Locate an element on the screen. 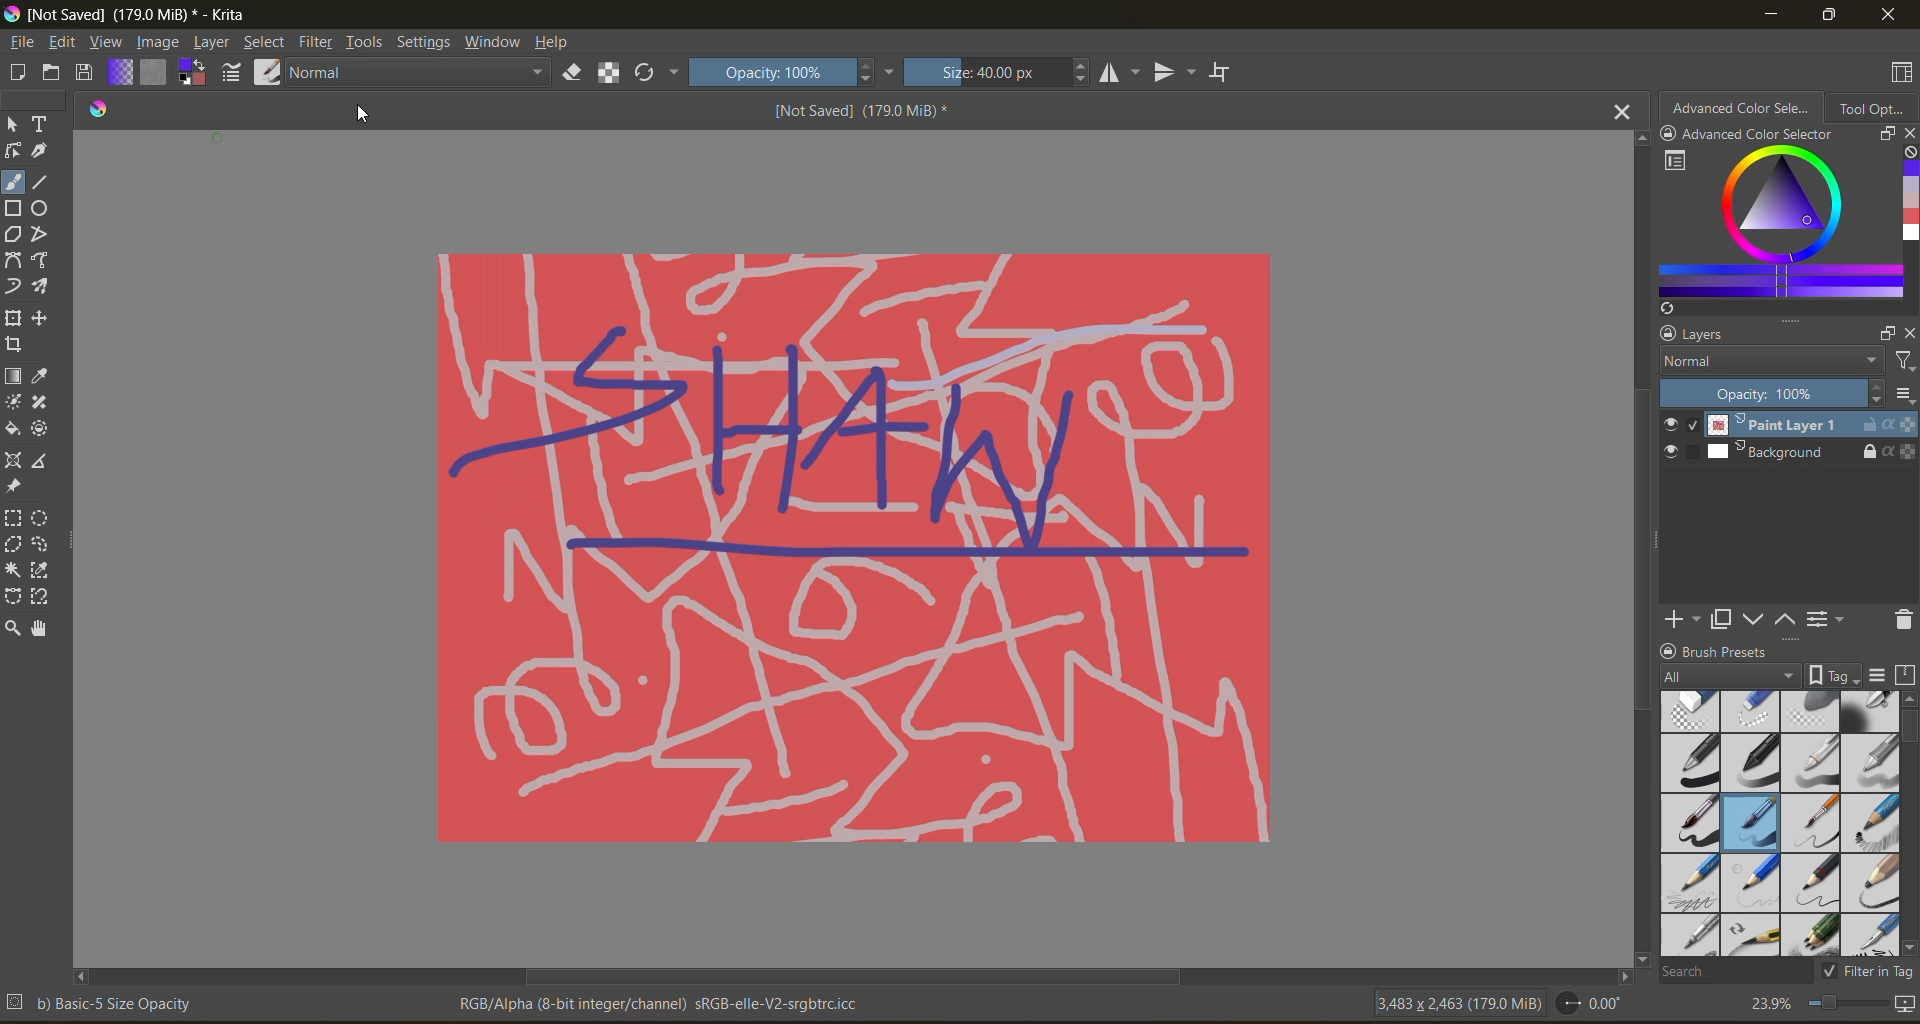 This screenshot has width=1920, height=1024. Normal is located at coordinates (421, 73).